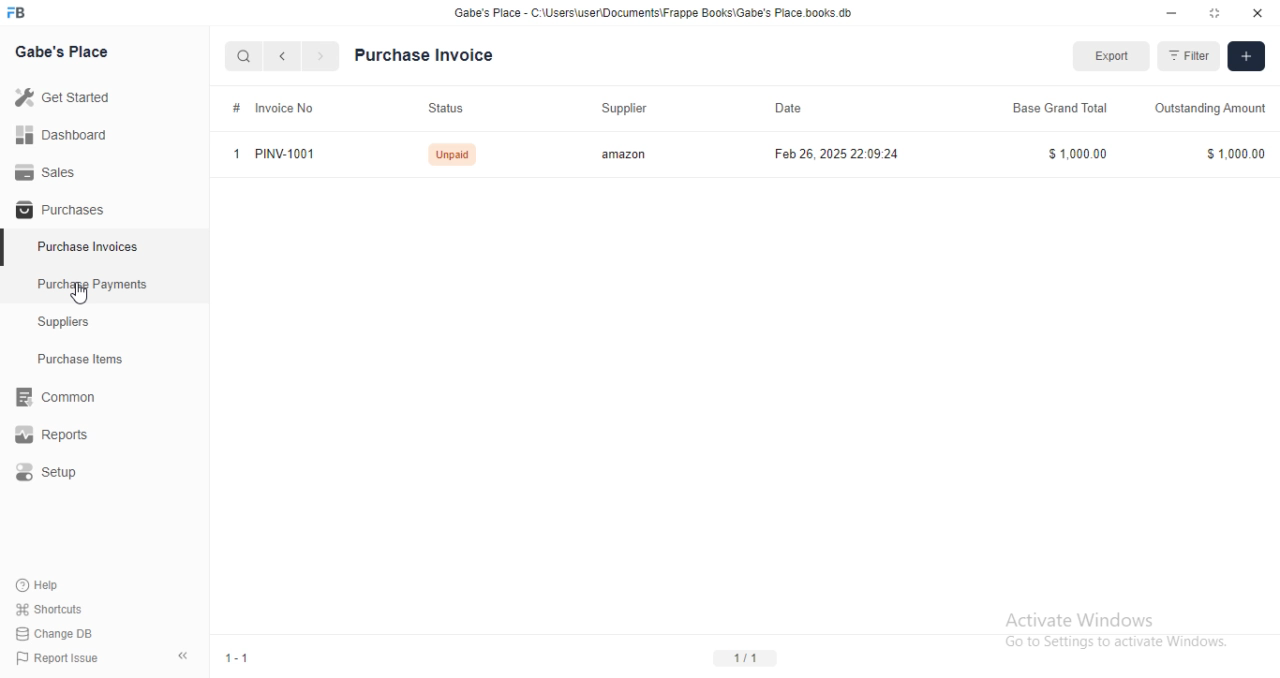  What do you see at coordinates (322, 57) in the screenshot?
I see `navigate forward` at bounding box center [322, 57].